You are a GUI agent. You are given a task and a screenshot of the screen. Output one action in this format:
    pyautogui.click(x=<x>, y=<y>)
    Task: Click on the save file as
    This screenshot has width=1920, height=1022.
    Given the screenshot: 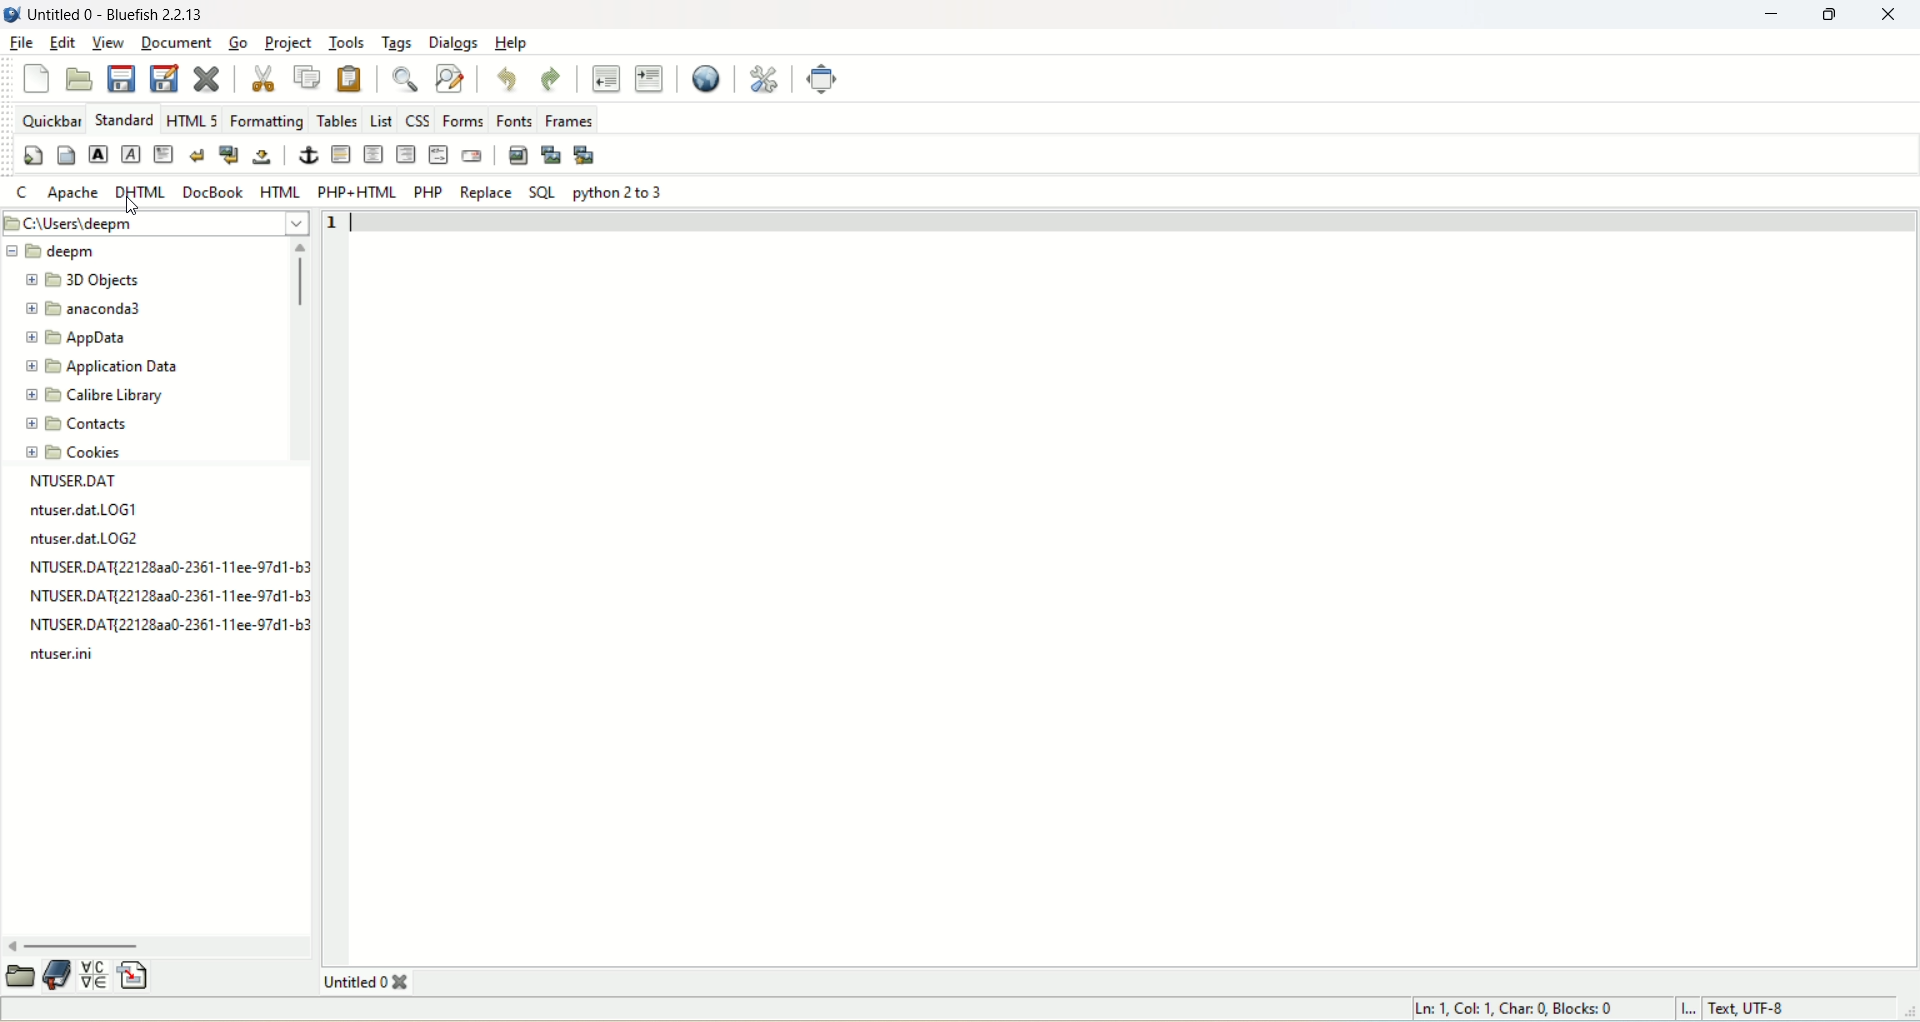 What is the action you would take?
    pyautogui.click(x=163, y=79)
    